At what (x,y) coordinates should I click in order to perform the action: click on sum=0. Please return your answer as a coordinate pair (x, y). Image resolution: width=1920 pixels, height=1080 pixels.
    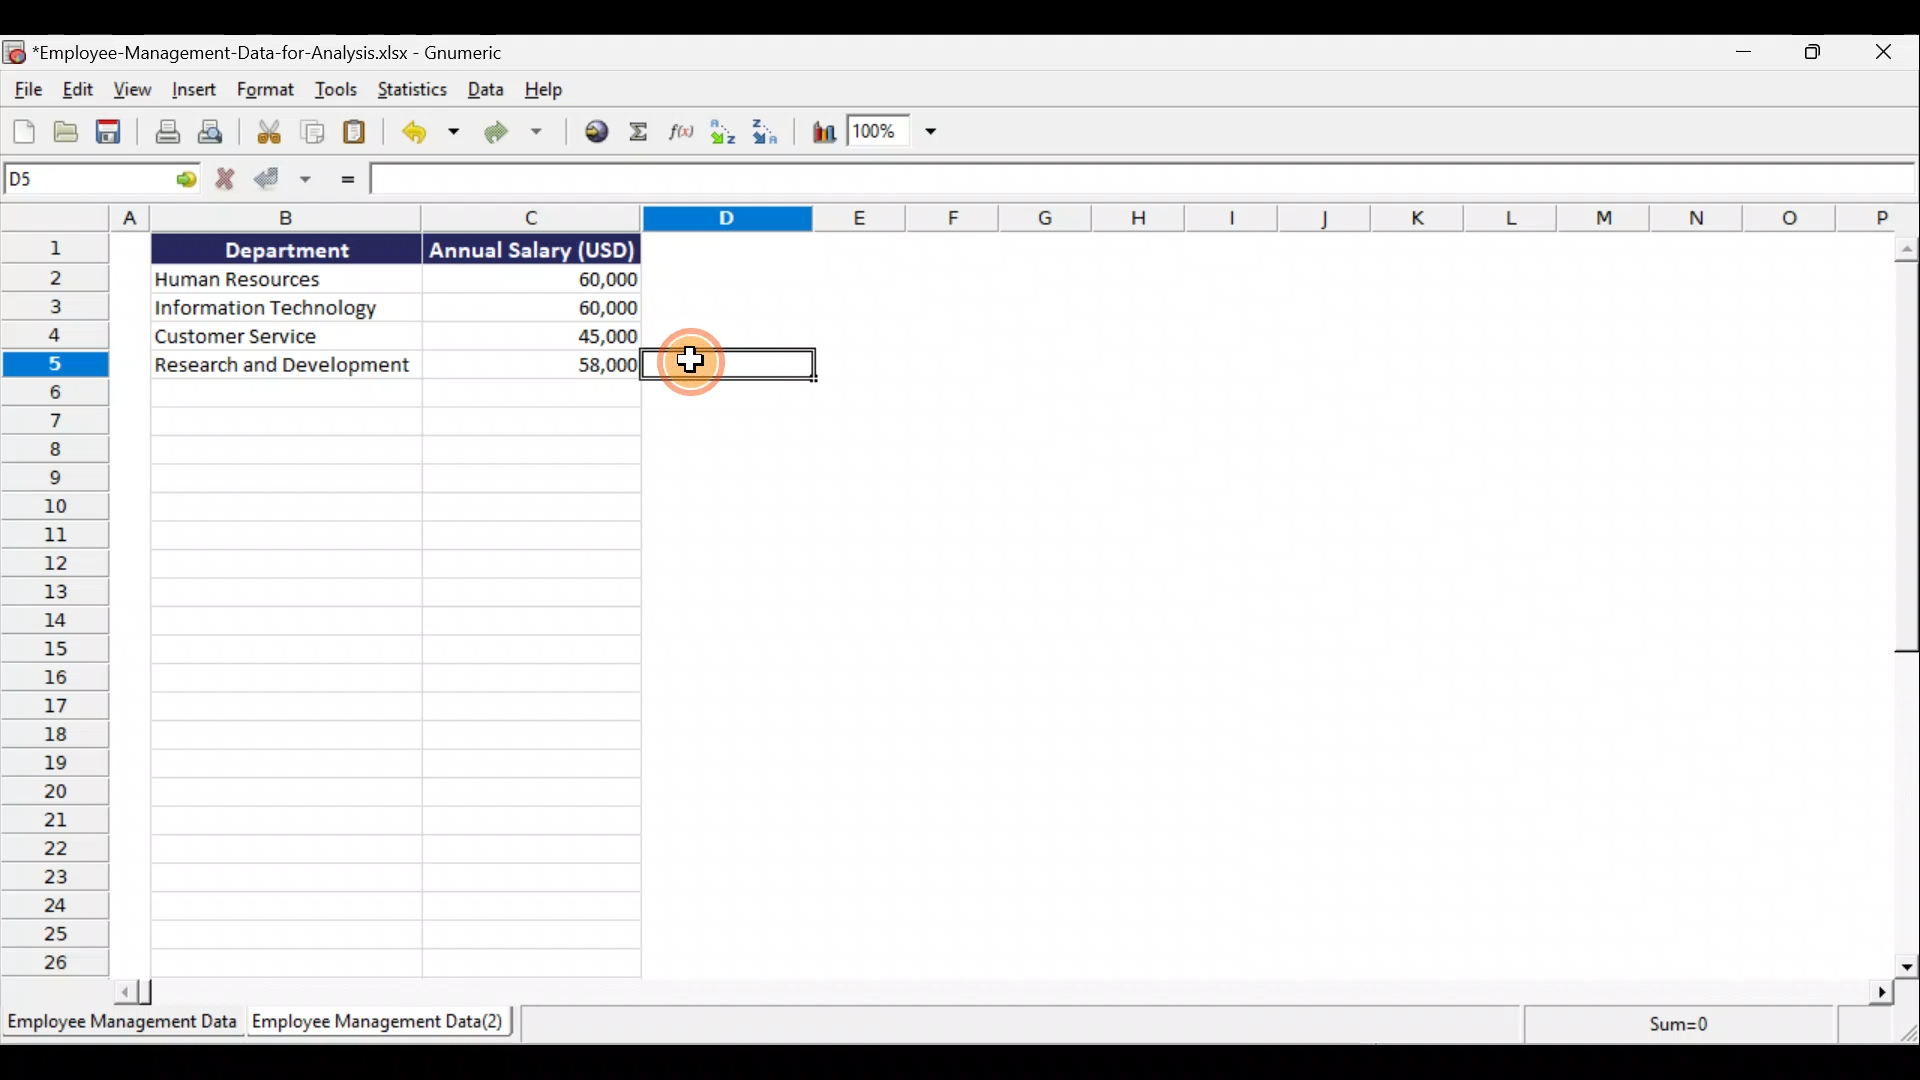
    Looking at the image, I should click on (1671, 1025).